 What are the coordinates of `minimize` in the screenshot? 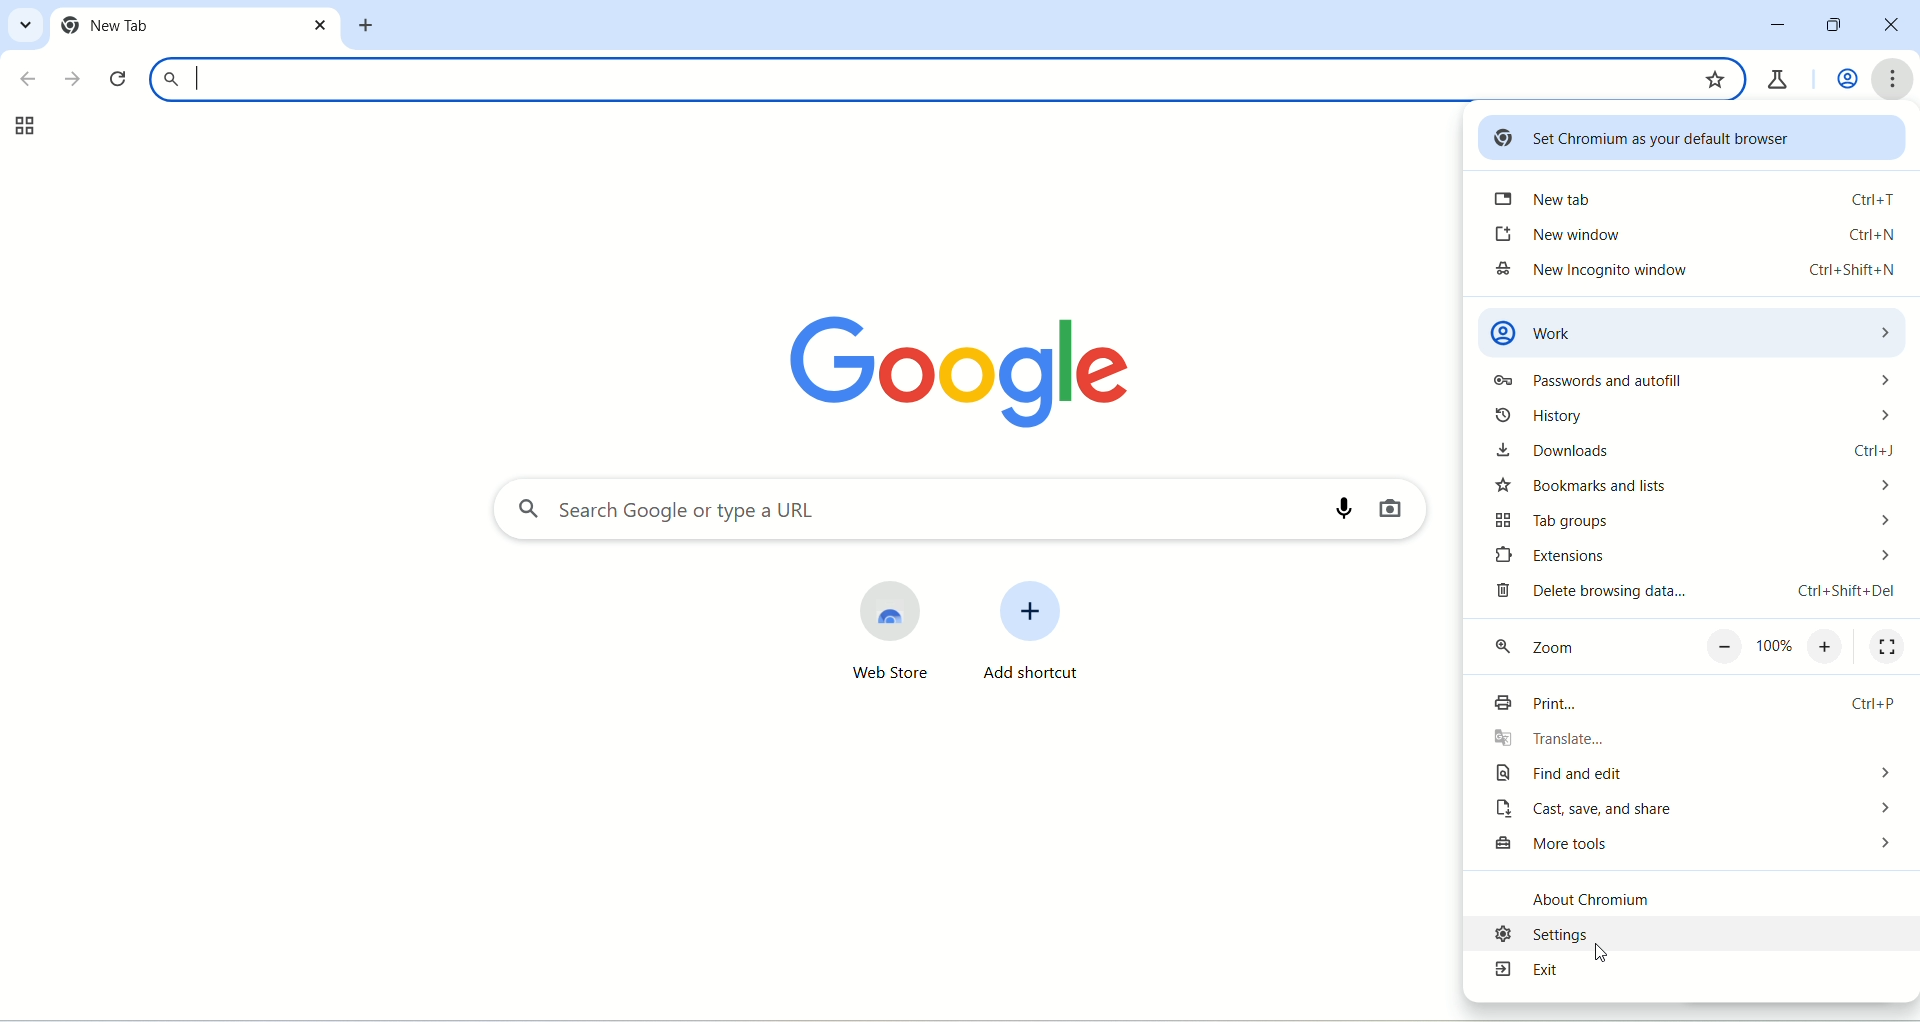 It's located at (1778, 25).